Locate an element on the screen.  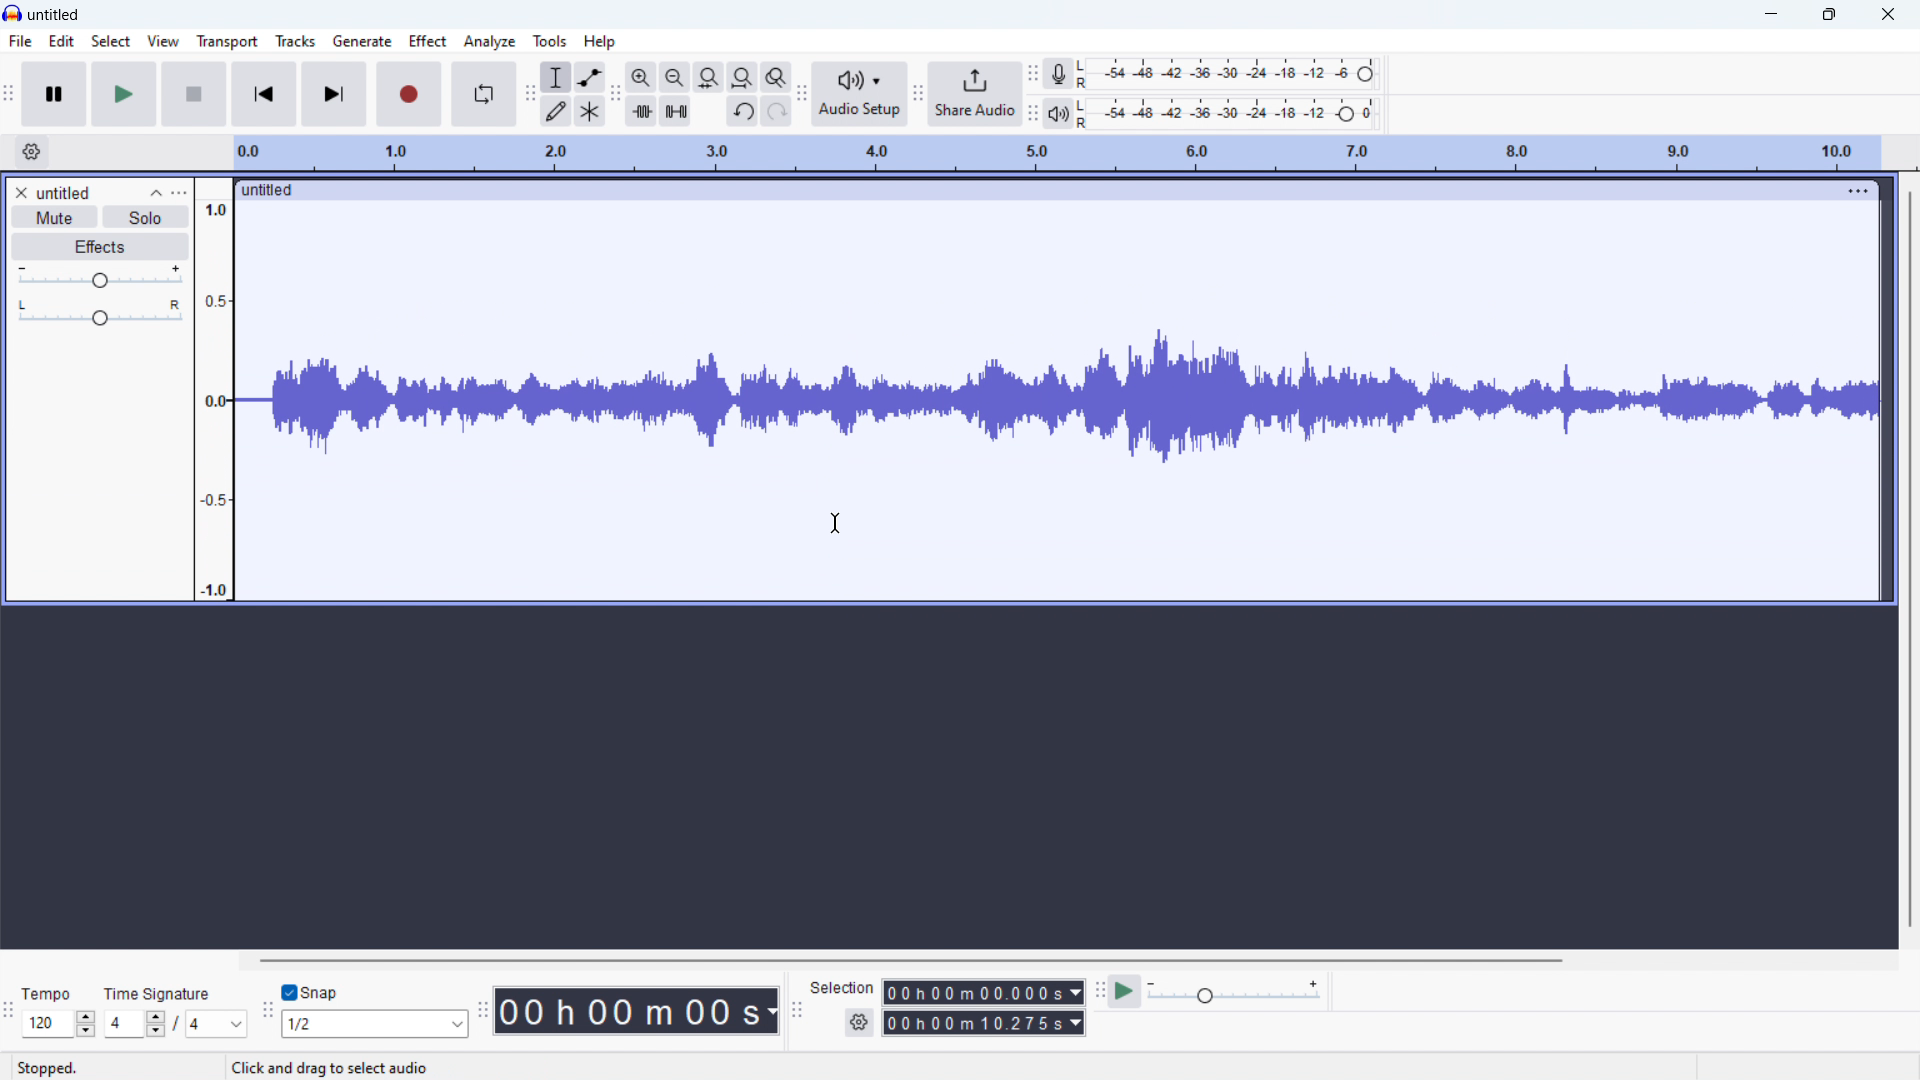
gain is located at coordinates (101, 277).